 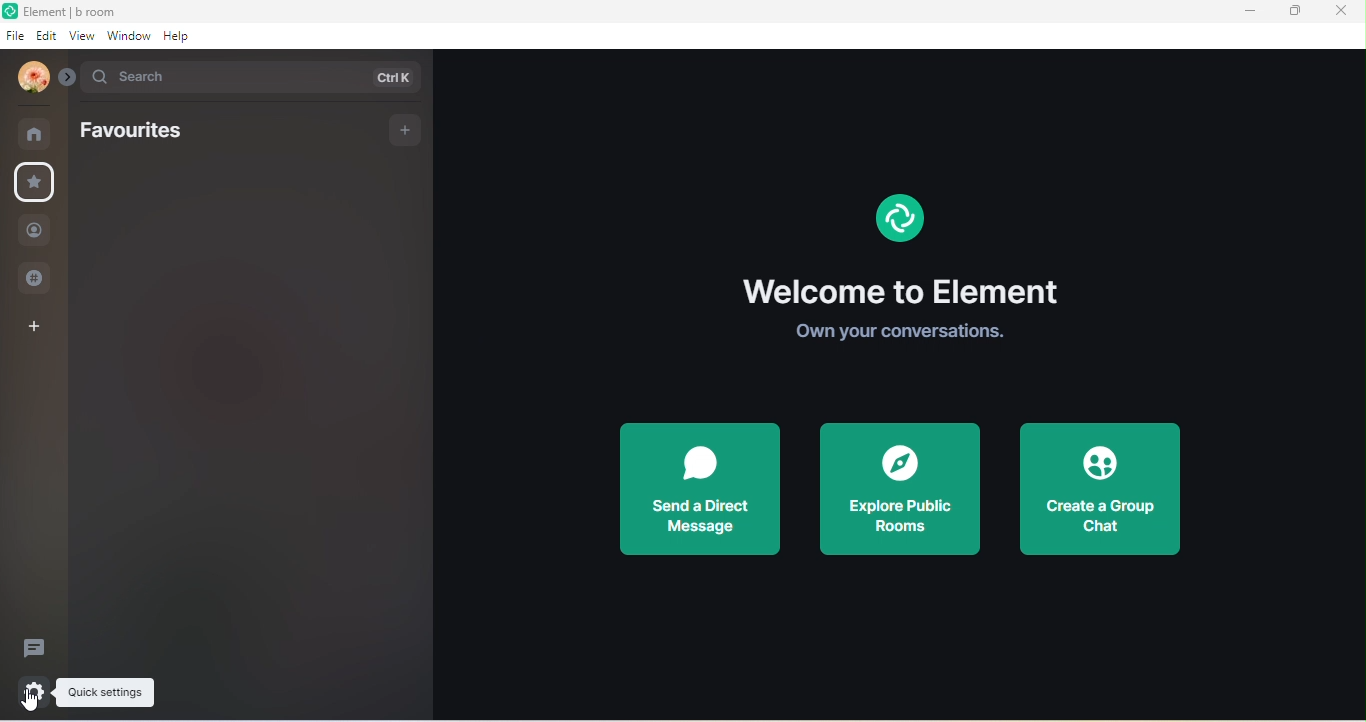 What do you see at coordinates (31, 79) in the screenshot?
I see `account` at bounding box center [31, 79].